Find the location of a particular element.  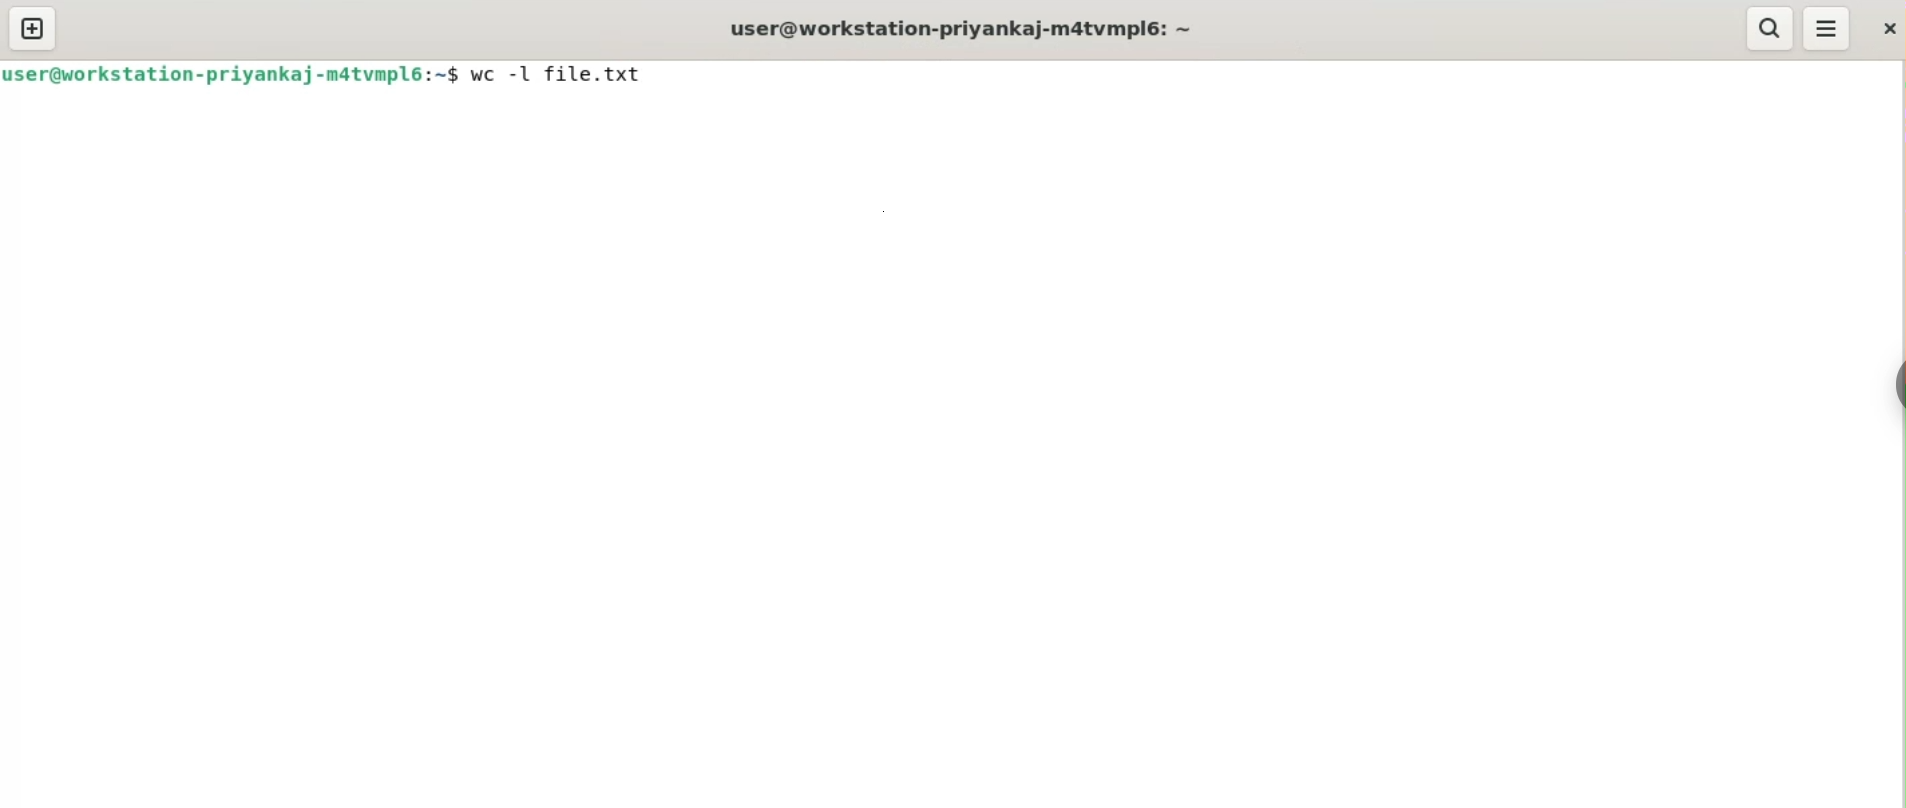

user@workstation-priyankaj-m4tvmpl6: ~ is located at coordinates (961, 28).